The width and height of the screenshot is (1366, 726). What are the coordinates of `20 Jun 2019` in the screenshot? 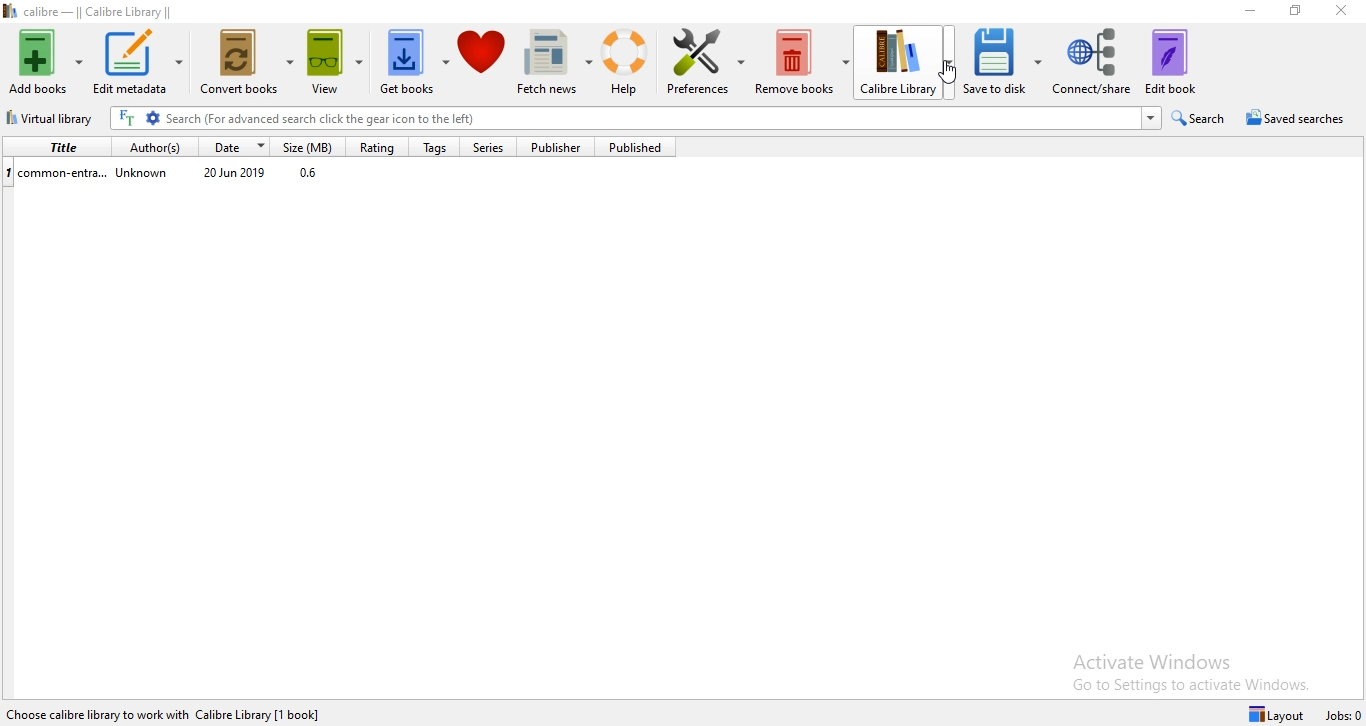 It's located at (236, 174).